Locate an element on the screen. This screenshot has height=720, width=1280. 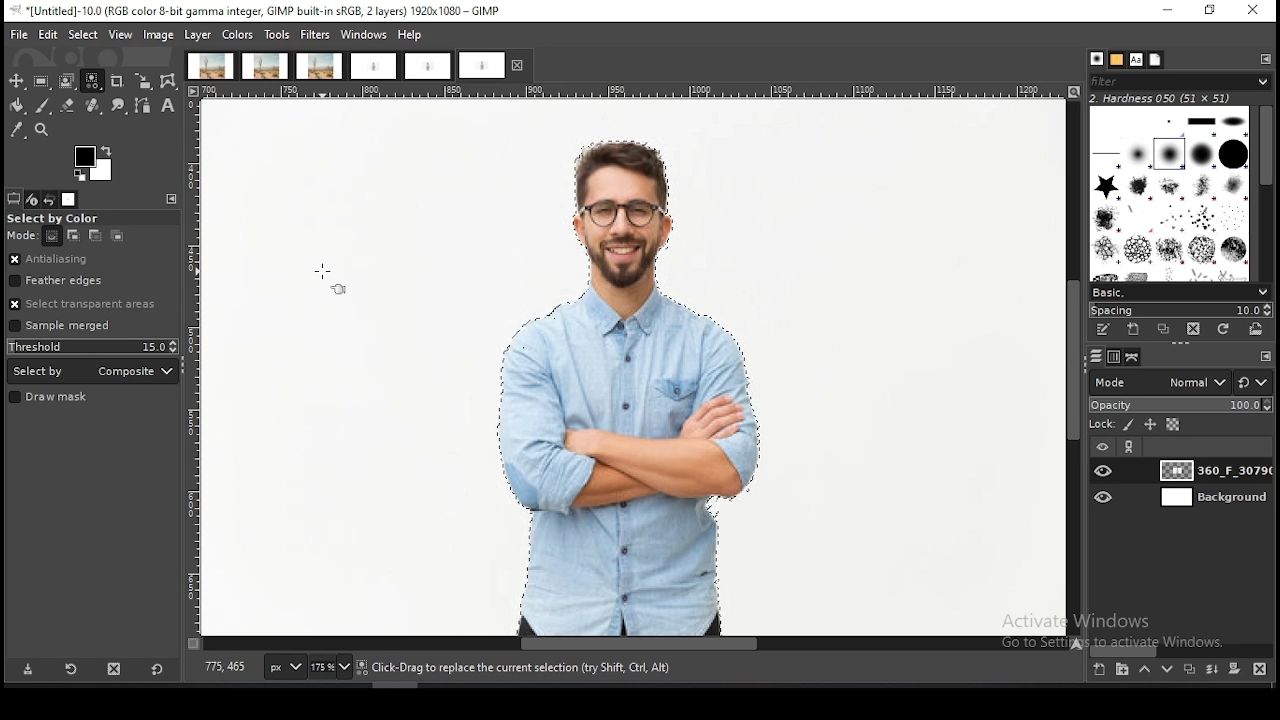
zoom tool is located at coordinates (40, 128).